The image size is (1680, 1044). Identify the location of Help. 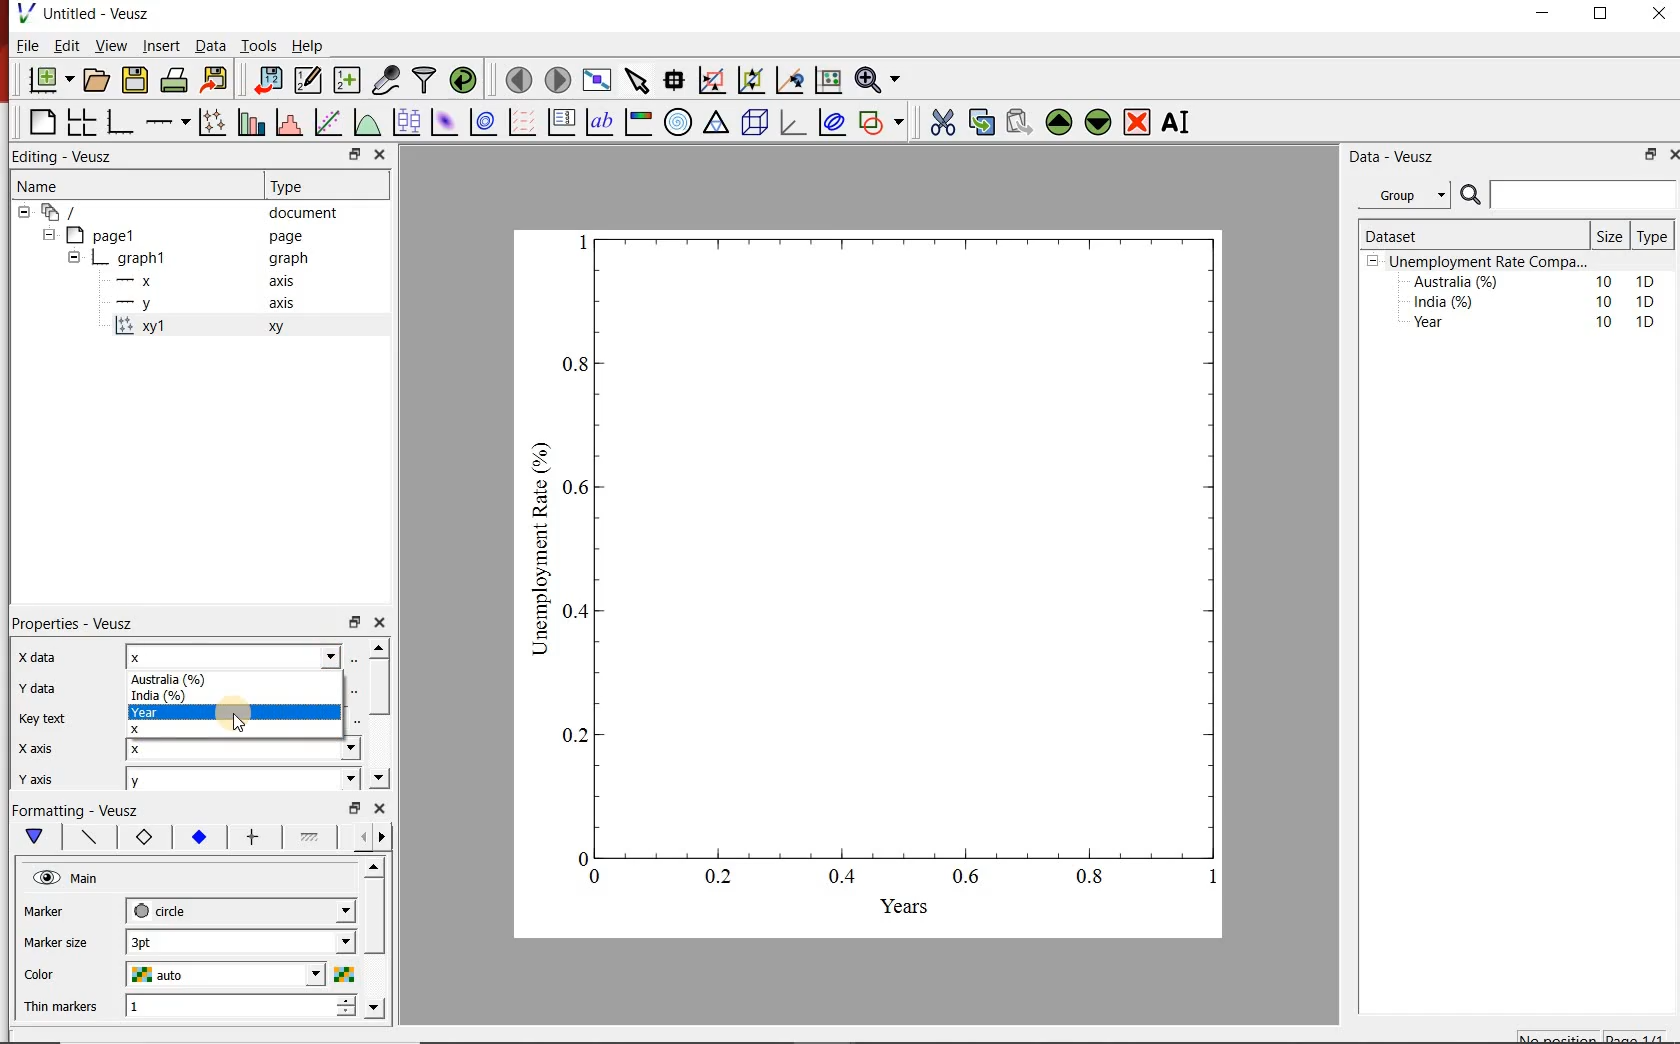
(308, 46).